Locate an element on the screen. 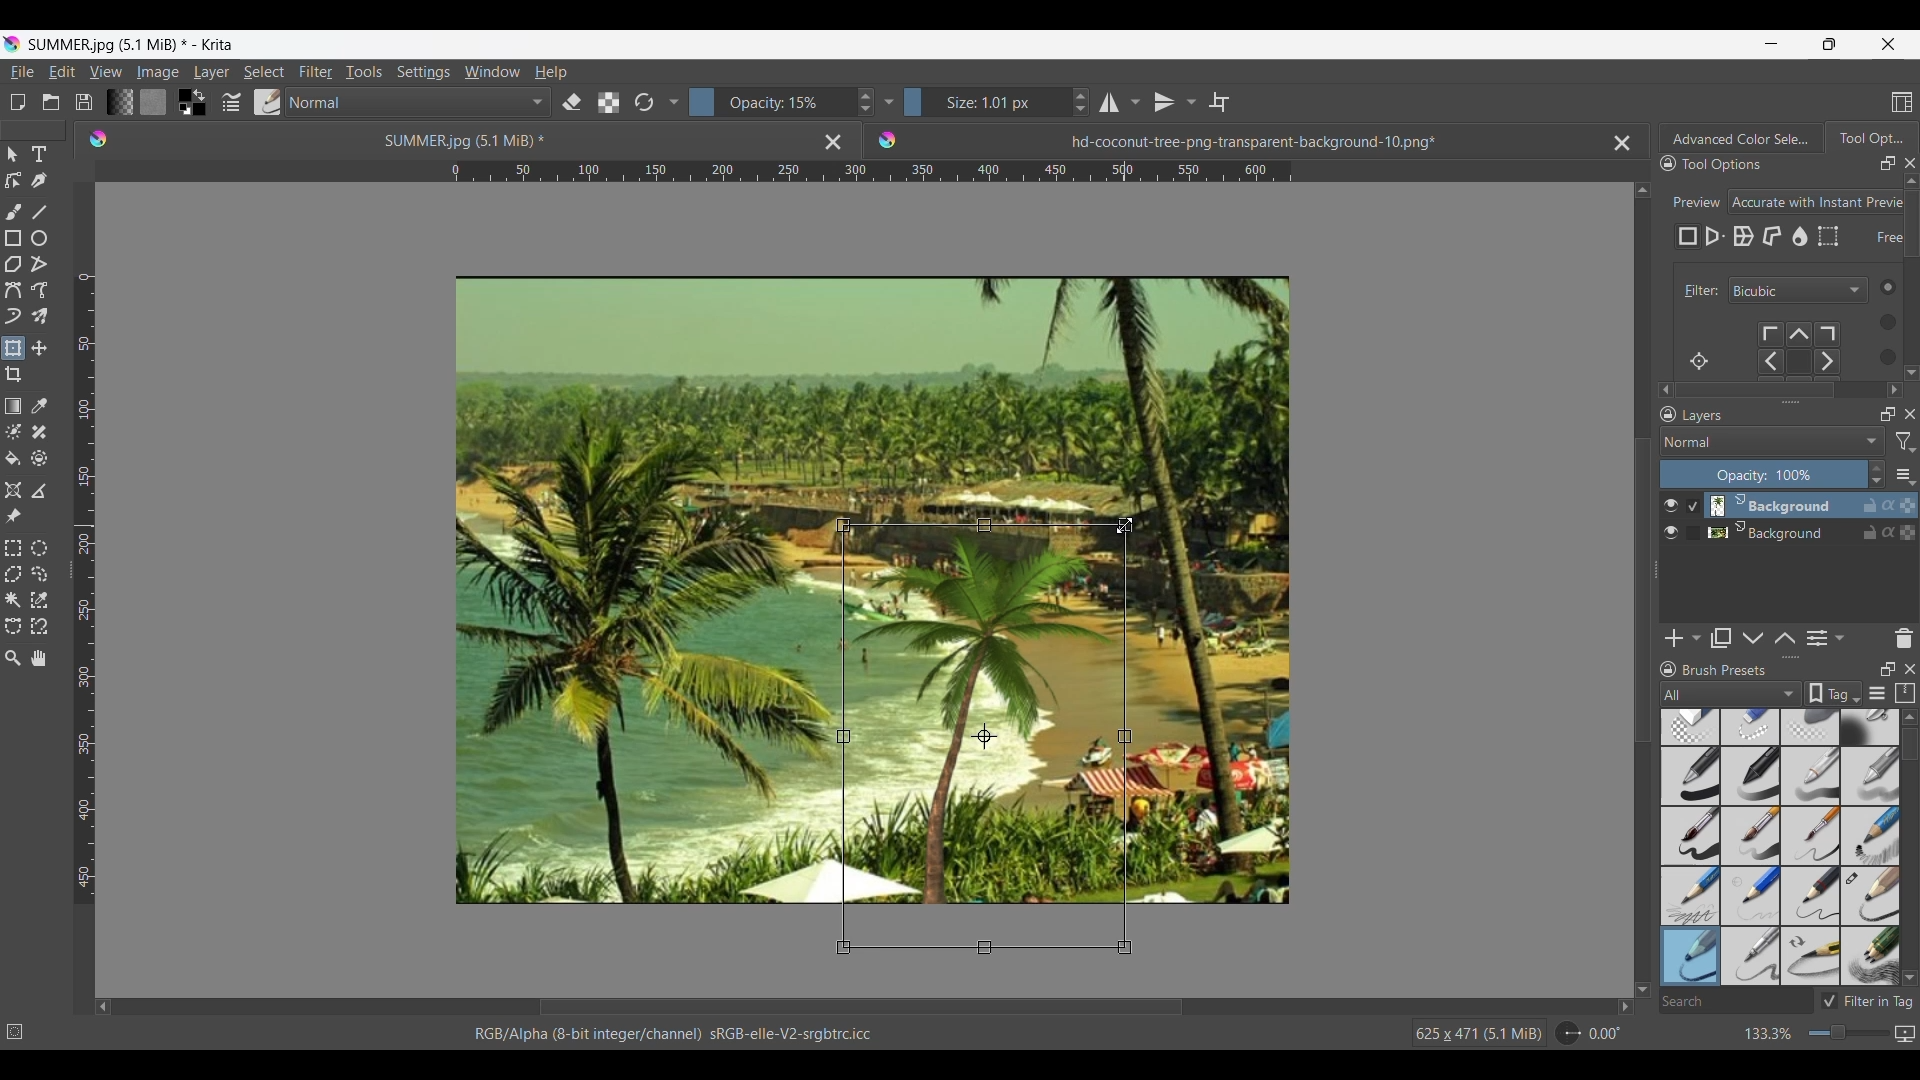 This screenshot has width=1920, height=1080. Perspective is located at coordinates (1715, 237).